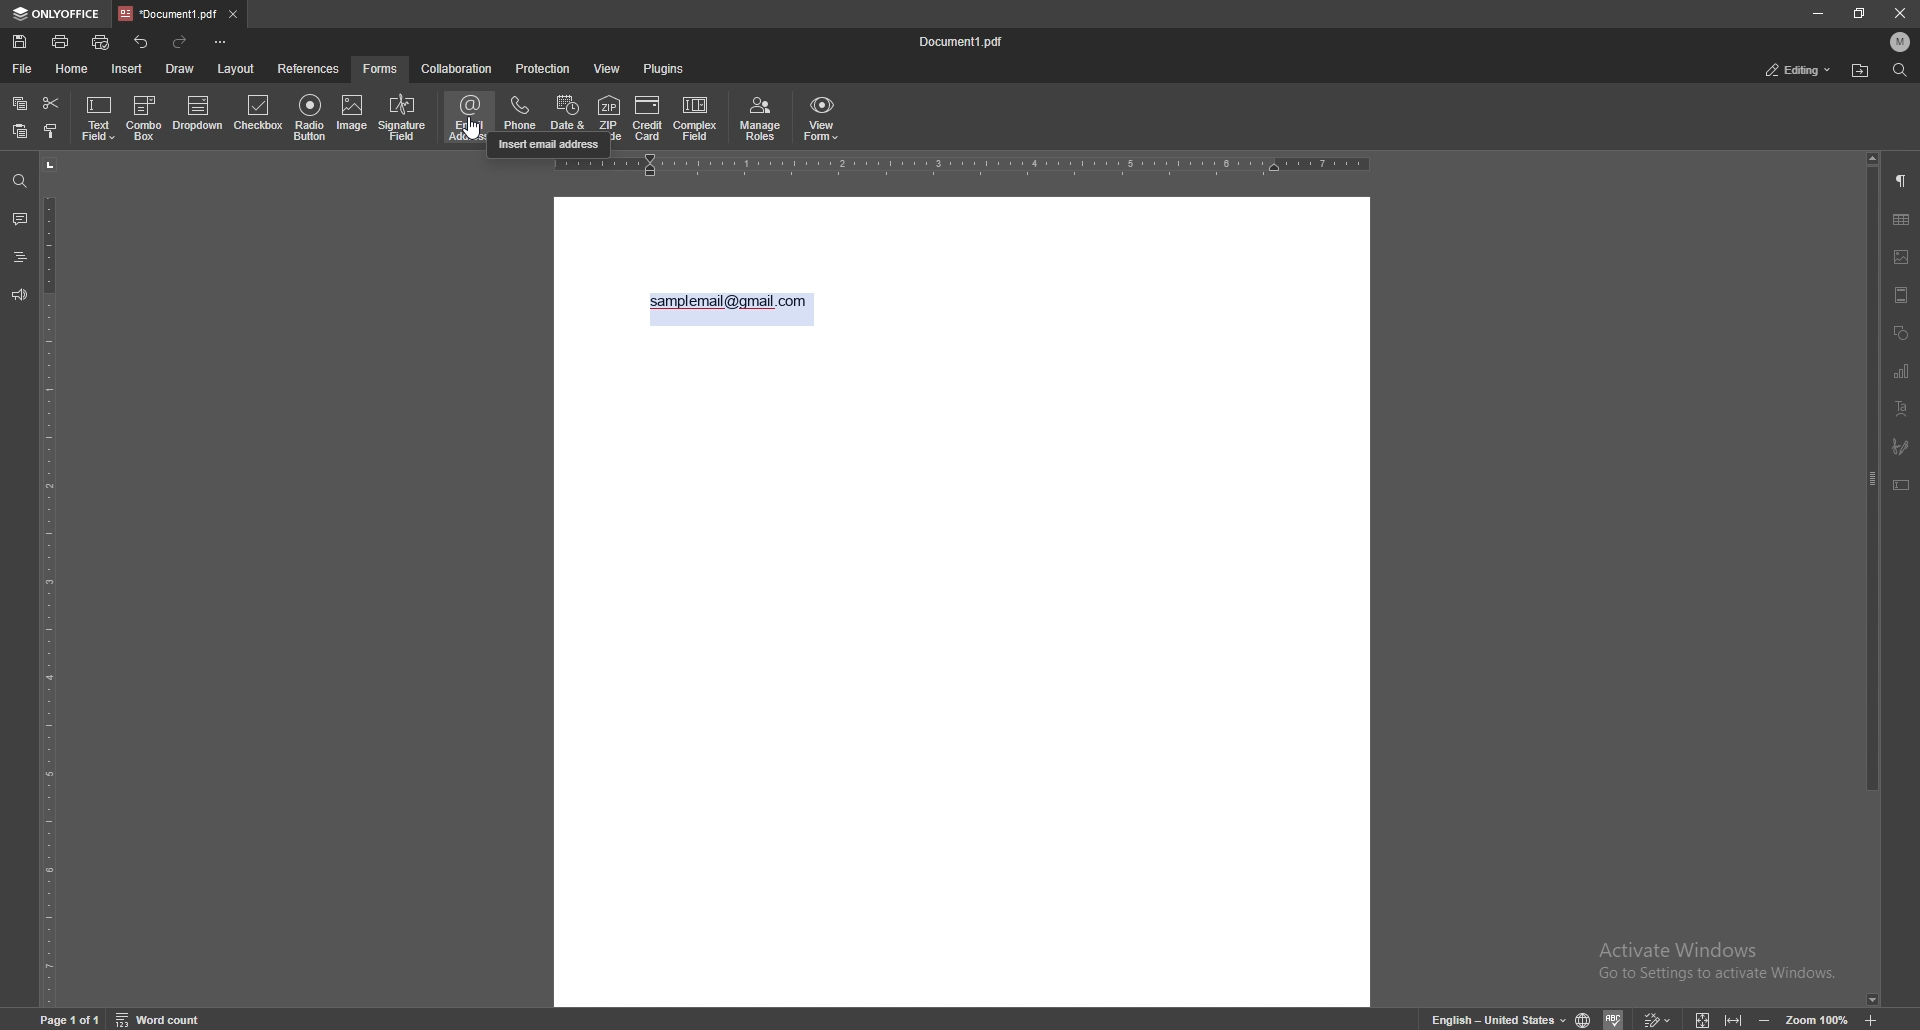 The image size is (1920, 1030). I want to click on spell check, so click(1615, 1018).